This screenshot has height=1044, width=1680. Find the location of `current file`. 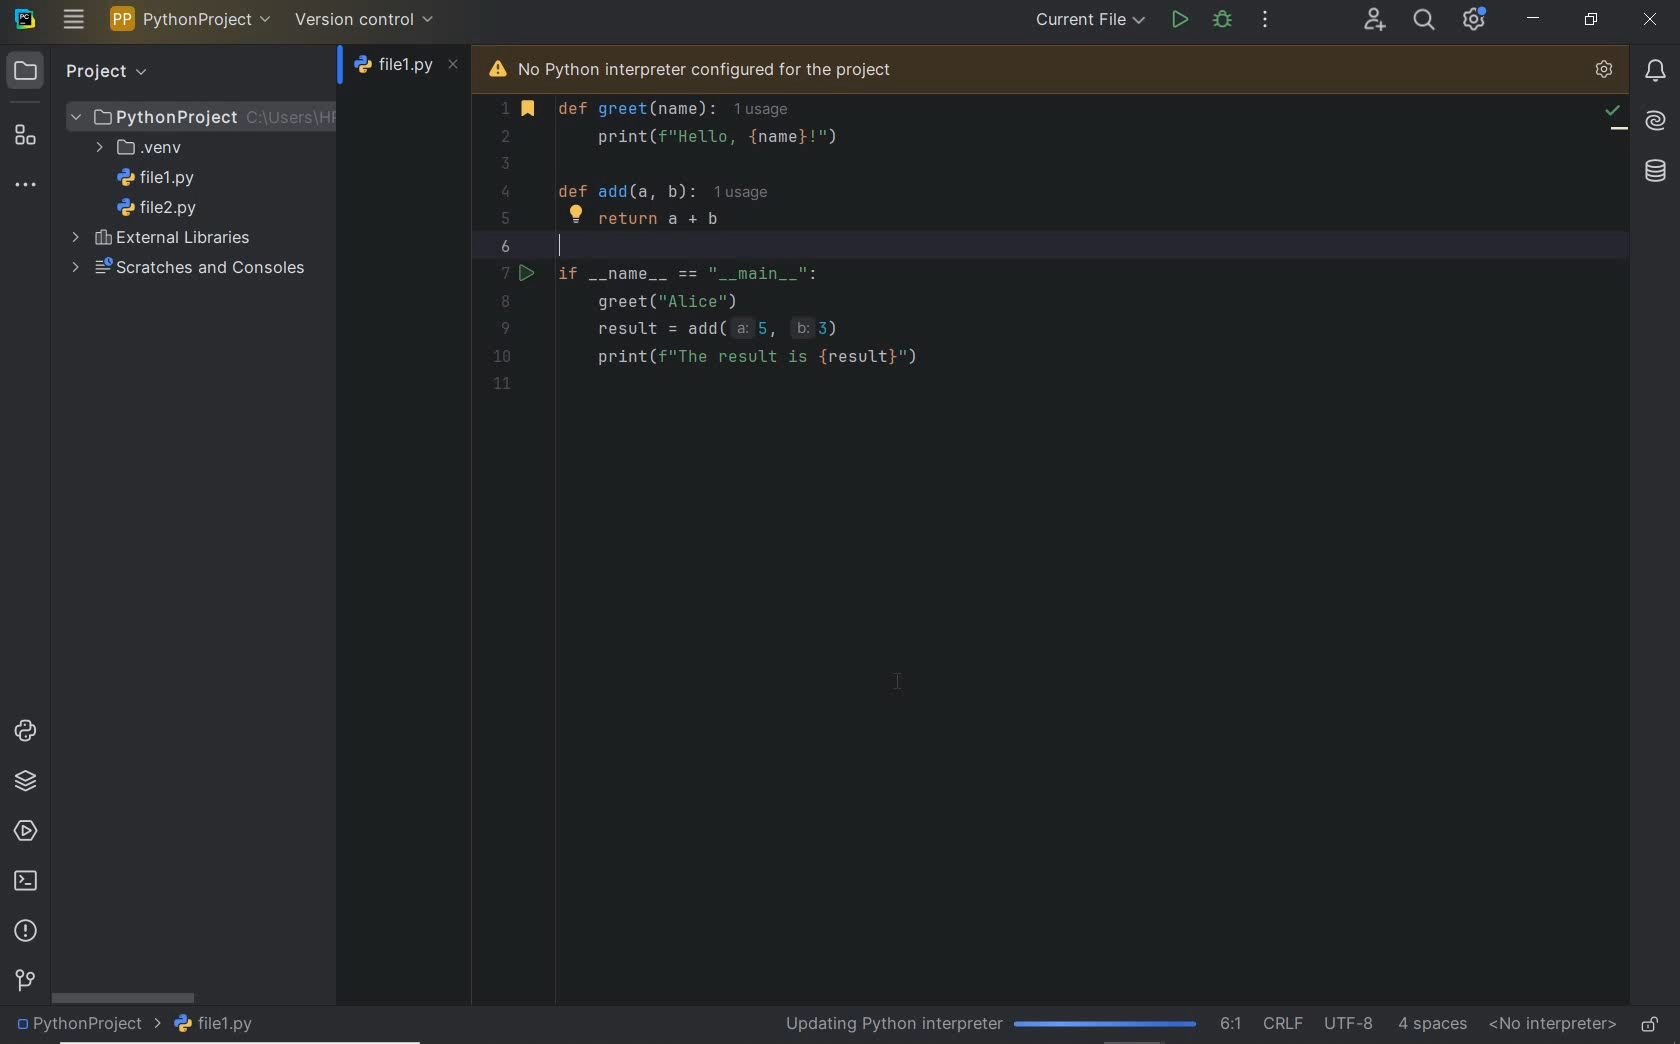

current file is located at coordinates (1089, 21).